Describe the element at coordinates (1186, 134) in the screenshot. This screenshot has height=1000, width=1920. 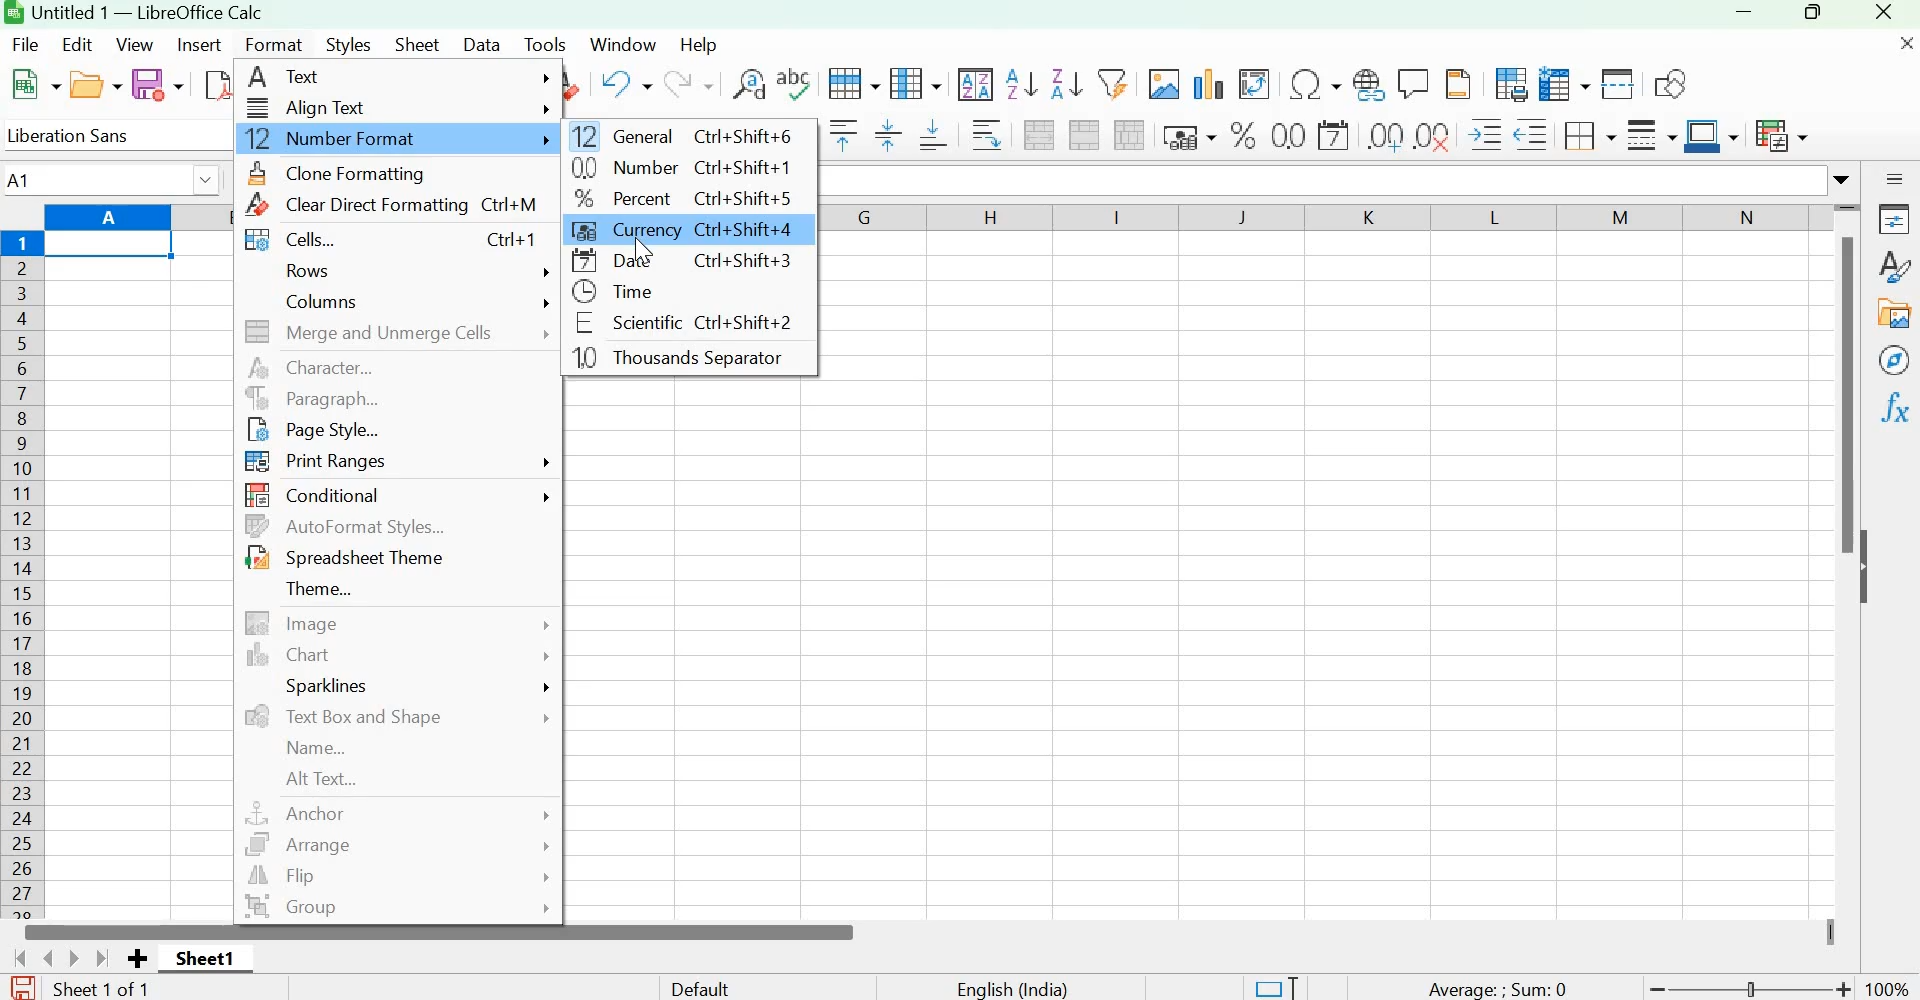
I see `Format as currency` at that location.